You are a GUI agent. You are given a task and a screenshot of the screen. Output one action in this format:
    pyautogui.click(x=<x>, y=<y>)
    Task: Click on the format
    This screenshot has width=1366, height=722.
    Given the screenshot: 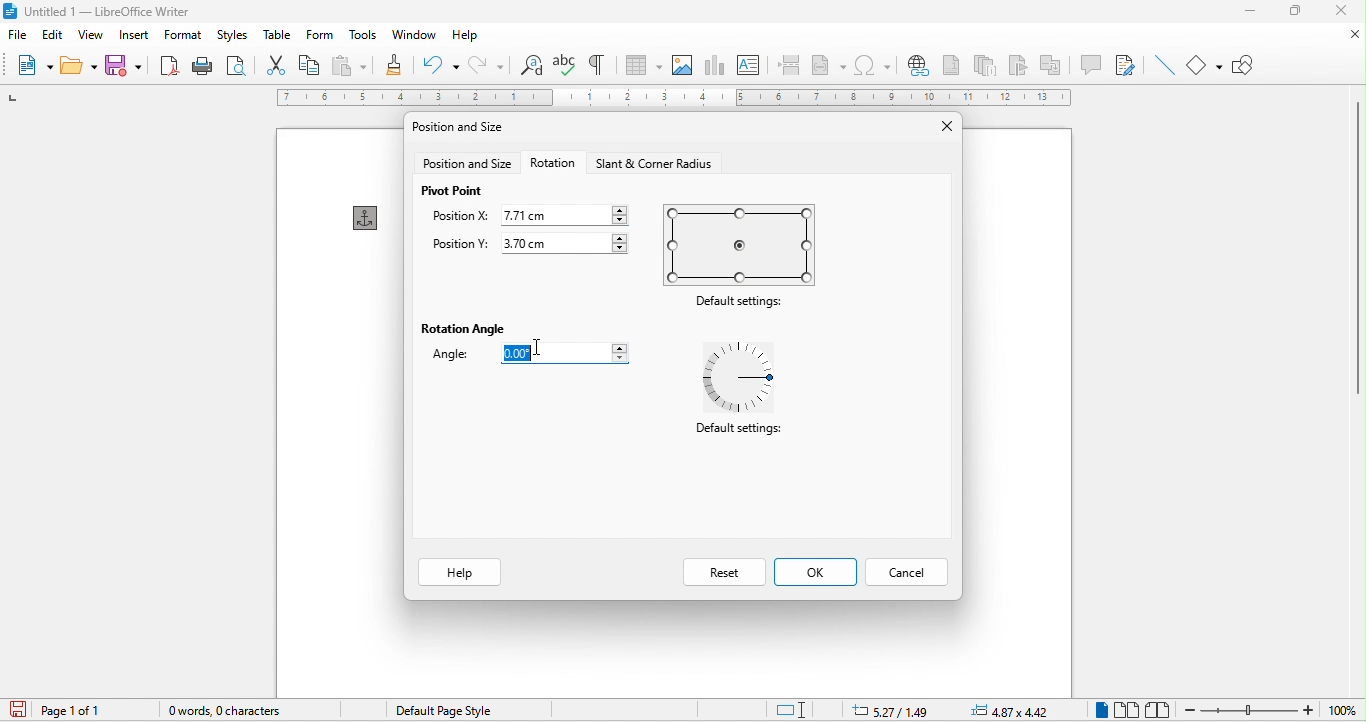 What is the action you would take?
    pyautogui.click(x=183, y=36)
    